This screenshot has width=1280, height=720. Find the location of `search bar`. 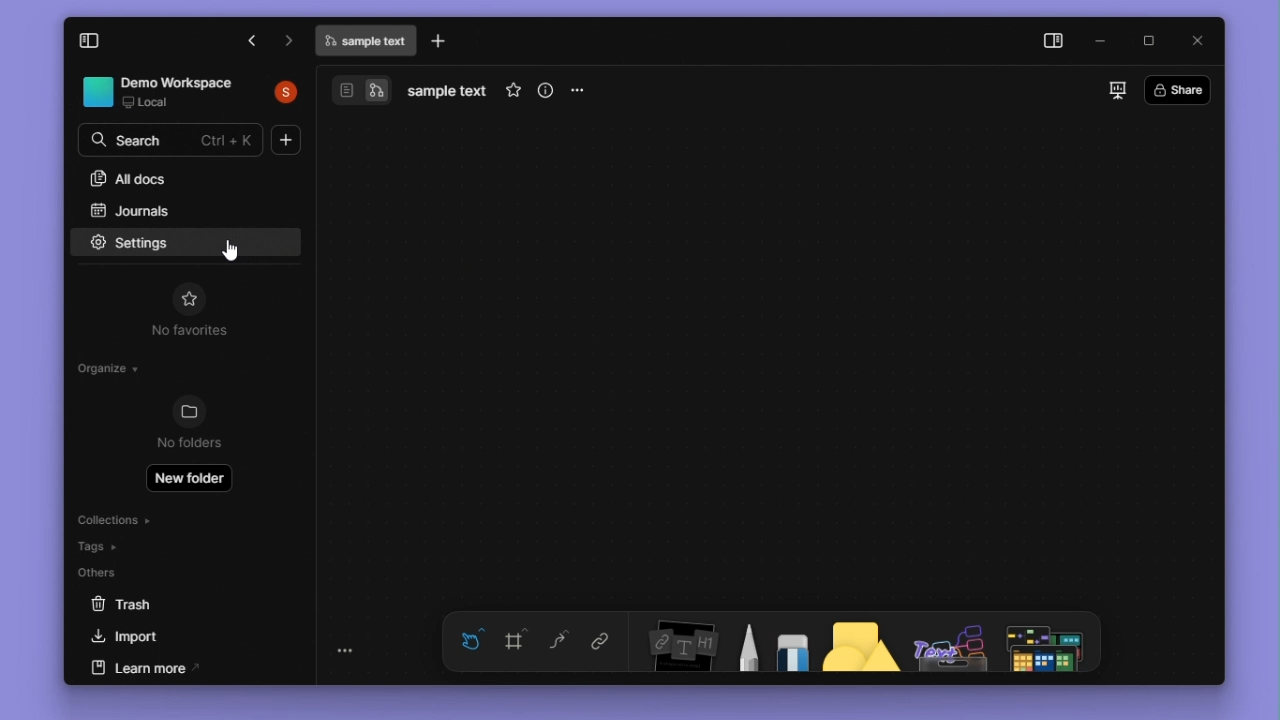

search bar is located at coordinates (170, 142).